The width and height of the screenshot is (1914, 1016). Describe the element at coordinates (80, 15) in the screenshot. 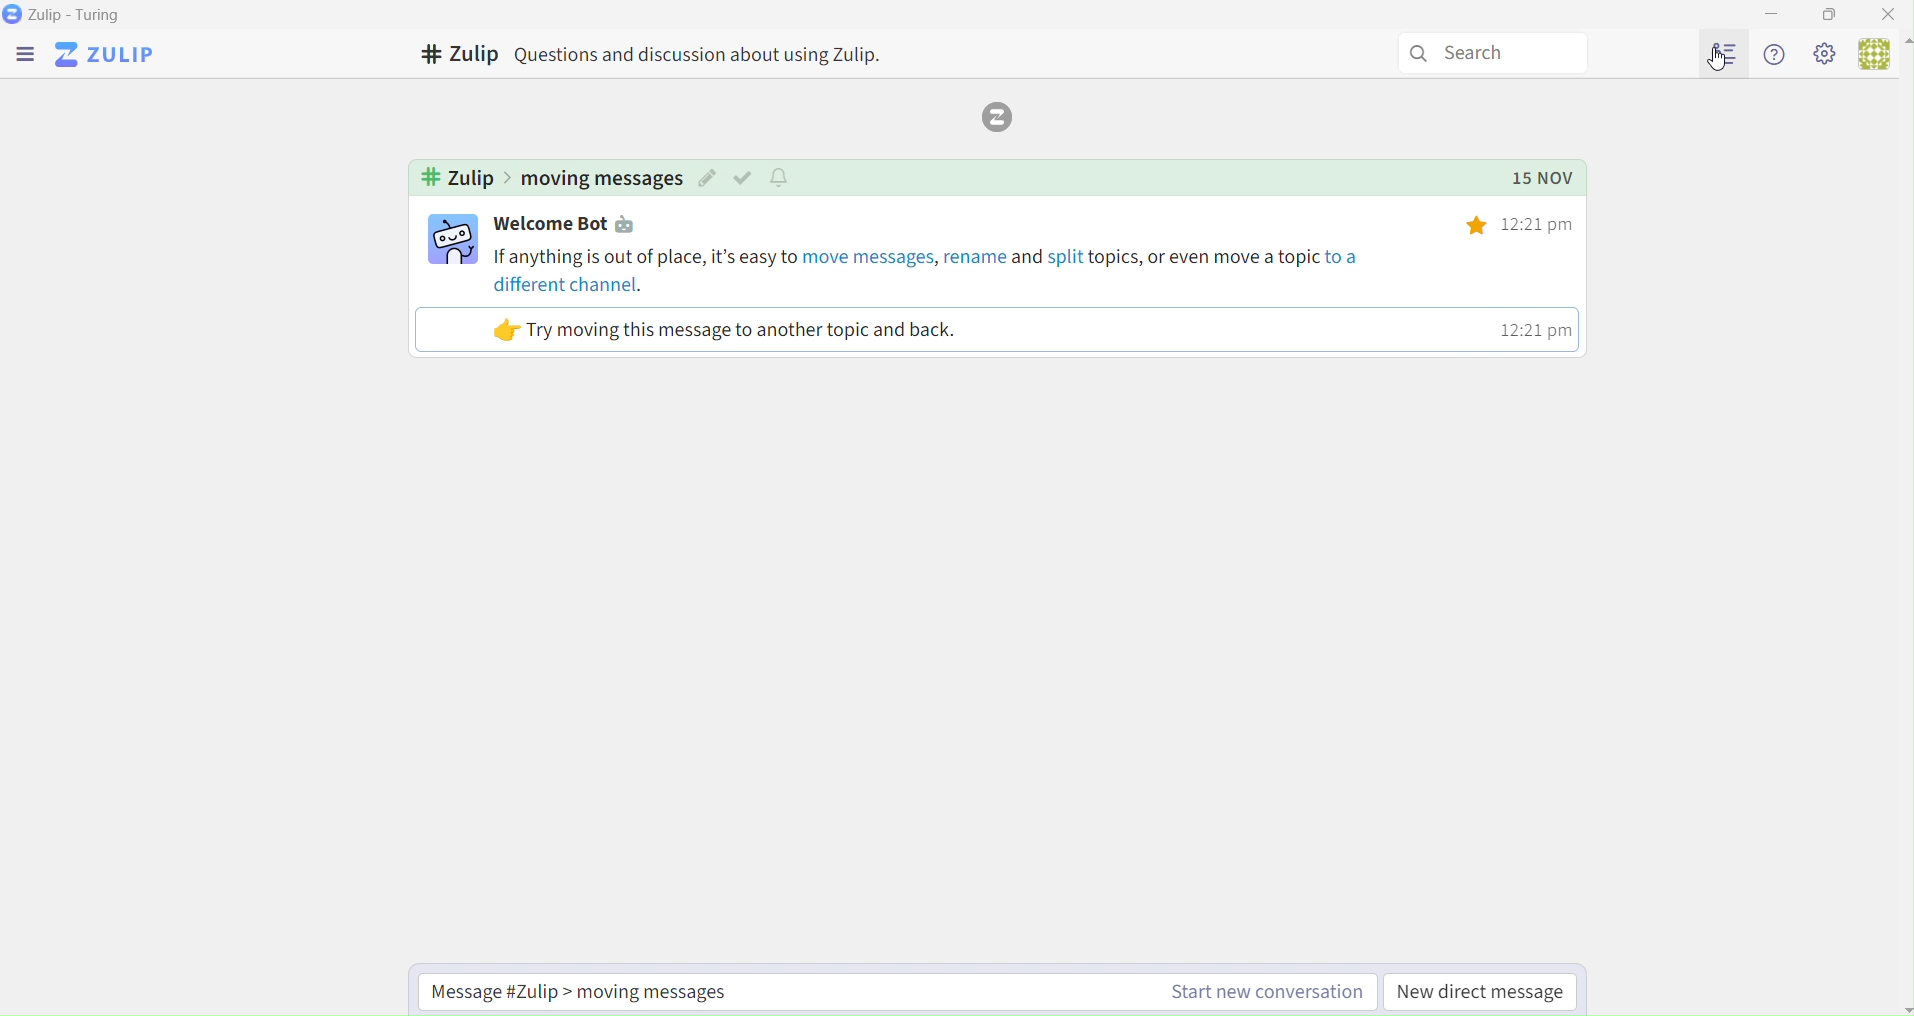

I see `Zulip - Turing` at that location.